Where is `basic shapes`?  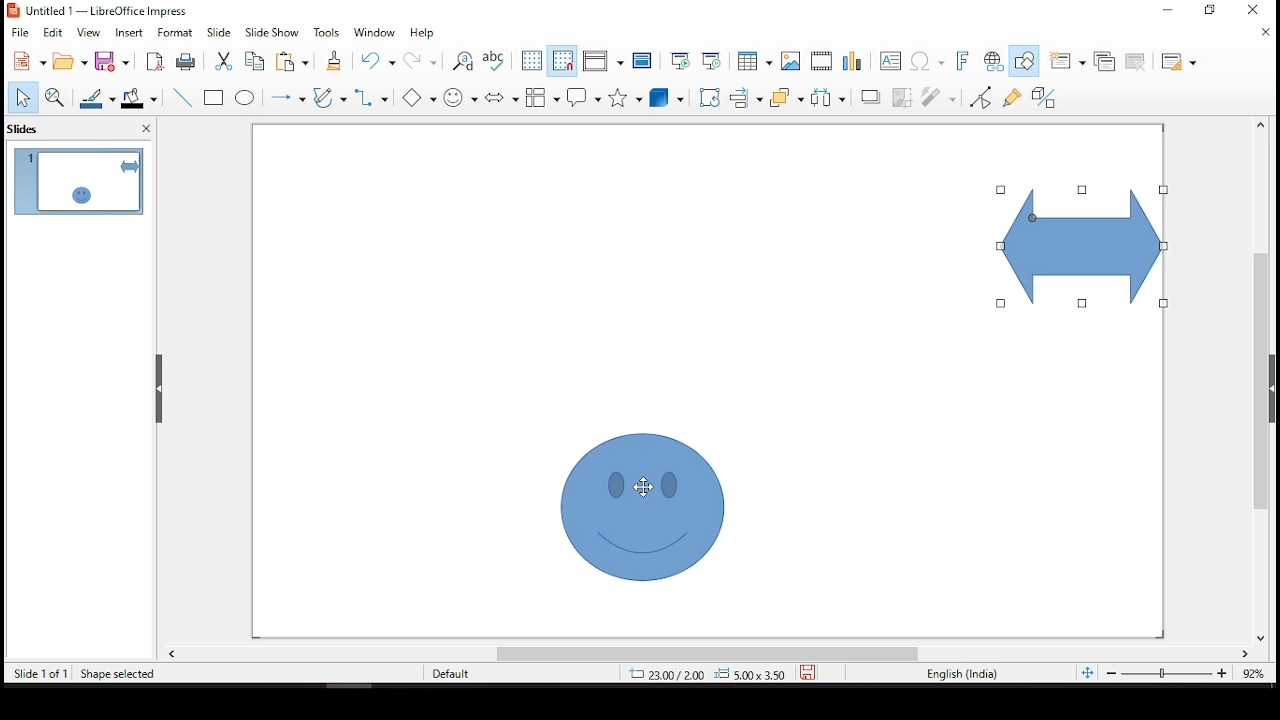
basic shapes is located at coordinates (419, 98).